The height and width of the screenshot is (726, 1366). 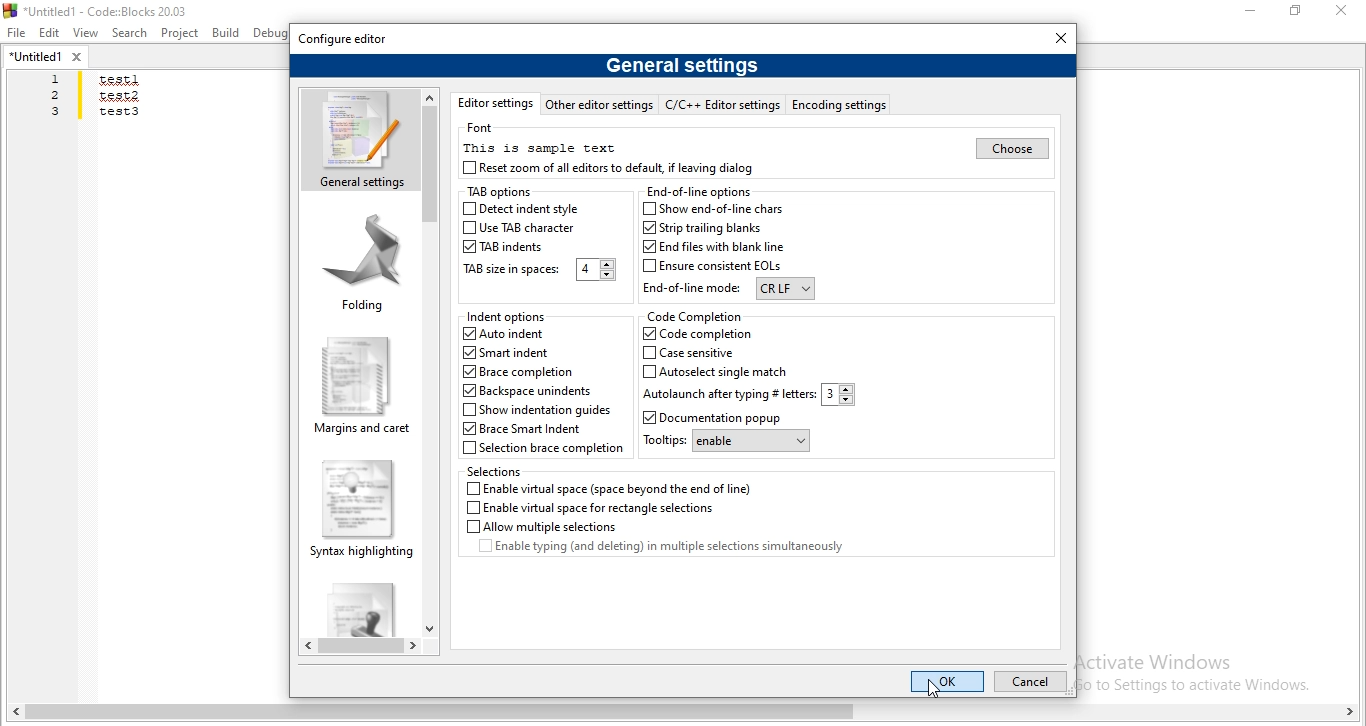 I want to click on Font, so click(x=483, y=128).